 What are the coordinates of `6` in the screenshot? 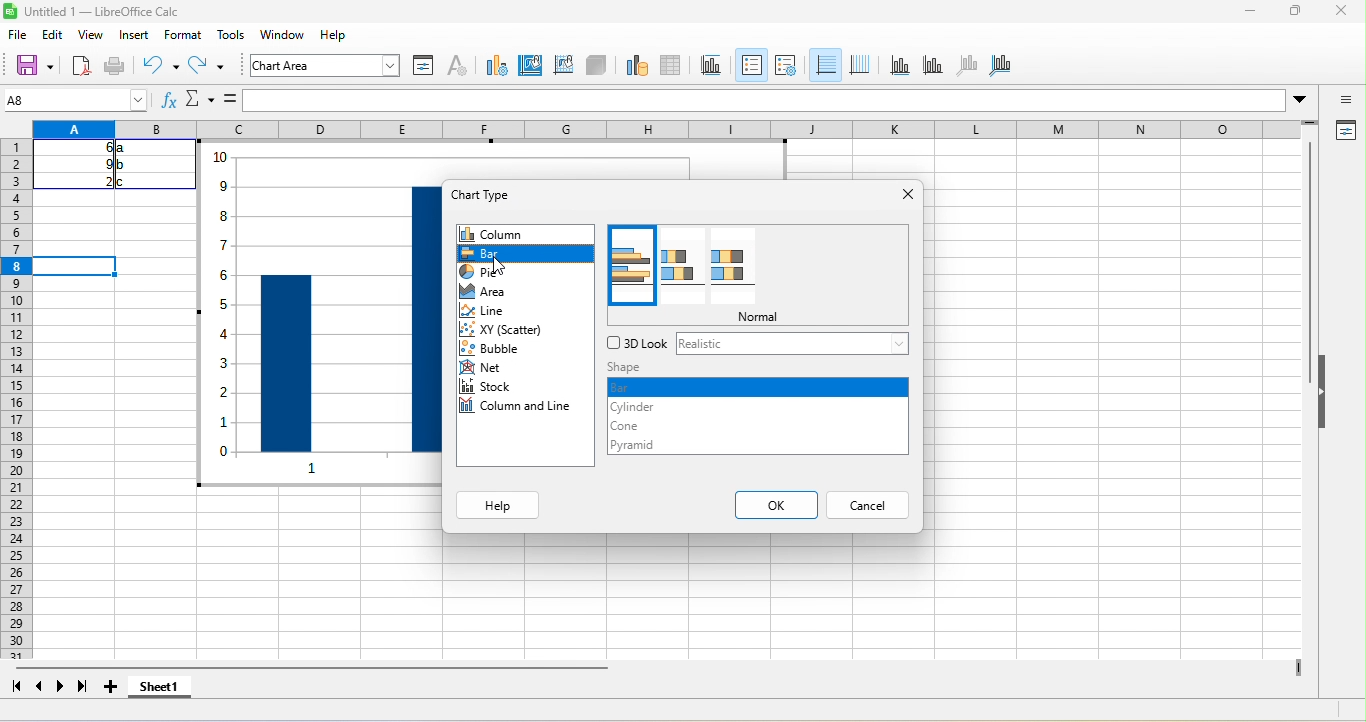 It's located at (94, 147).